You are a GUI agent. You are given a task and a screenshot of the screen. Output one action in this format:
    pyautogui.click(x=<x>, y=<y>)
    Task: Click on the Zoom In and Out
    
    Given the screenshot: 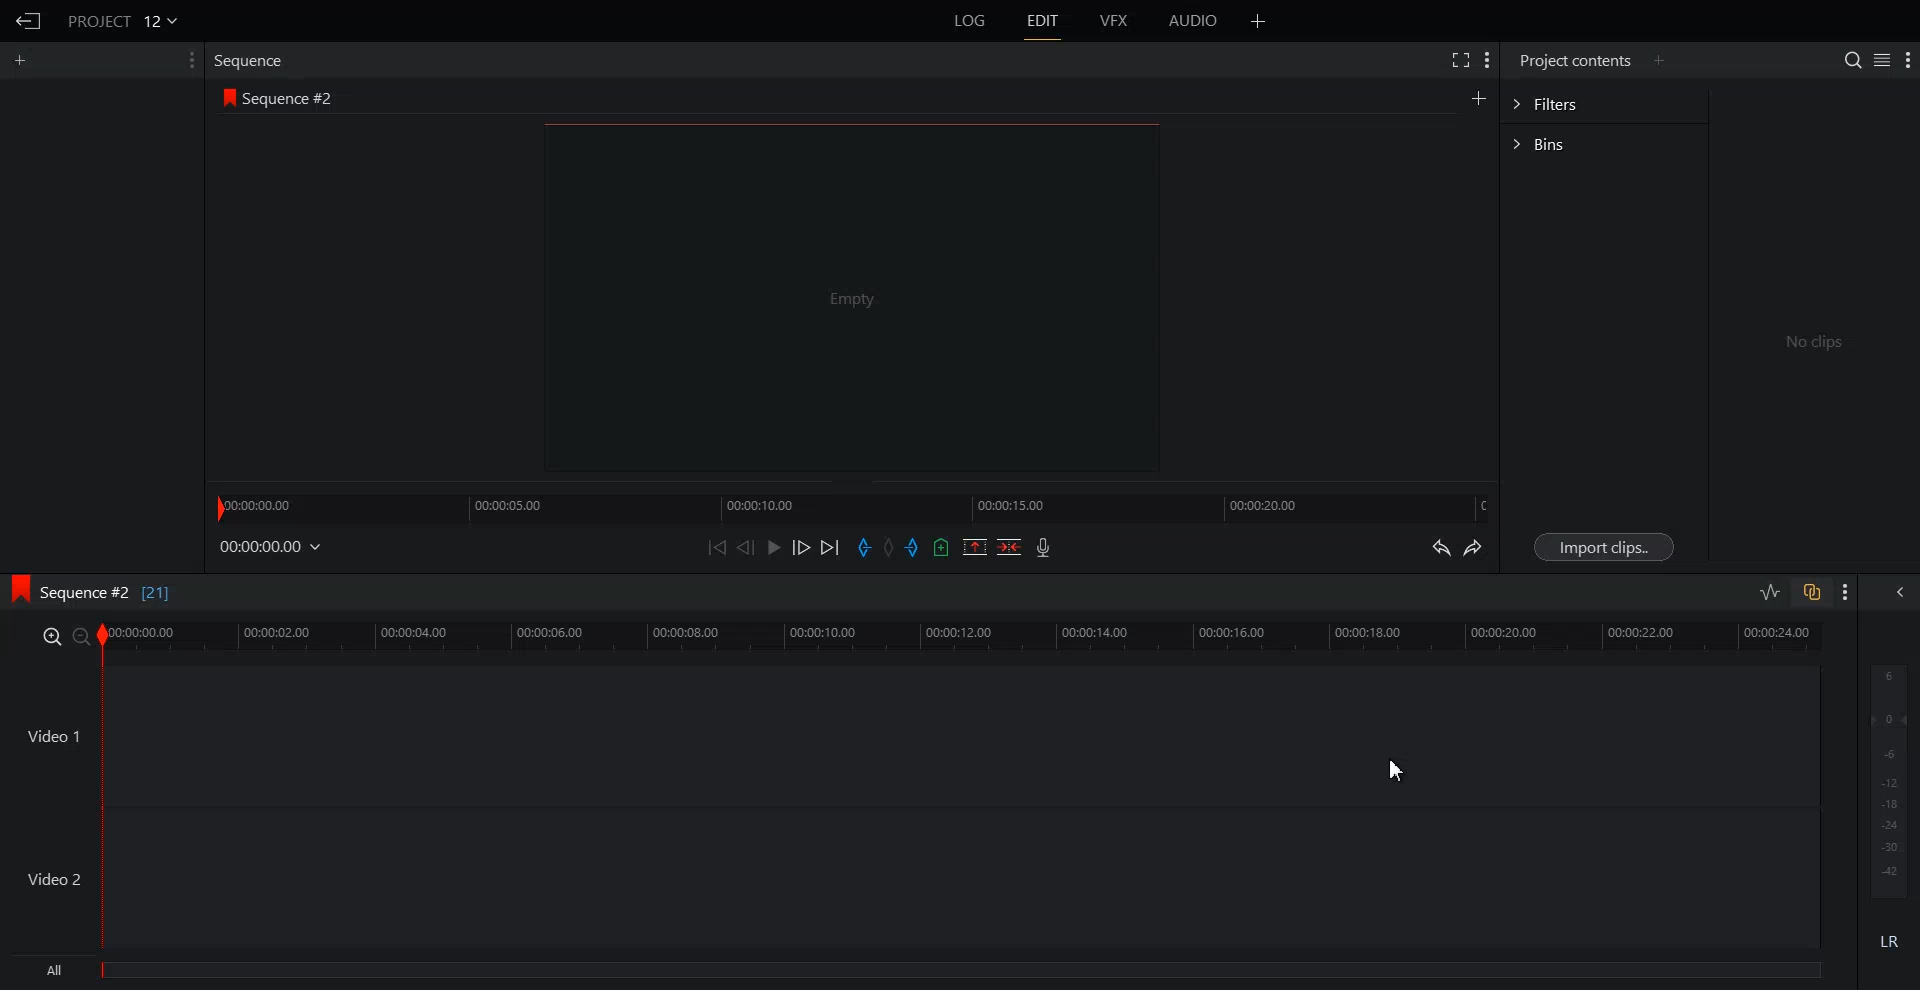 What is the action you would take?
    pyautogui.click(x=66, y=637)
    